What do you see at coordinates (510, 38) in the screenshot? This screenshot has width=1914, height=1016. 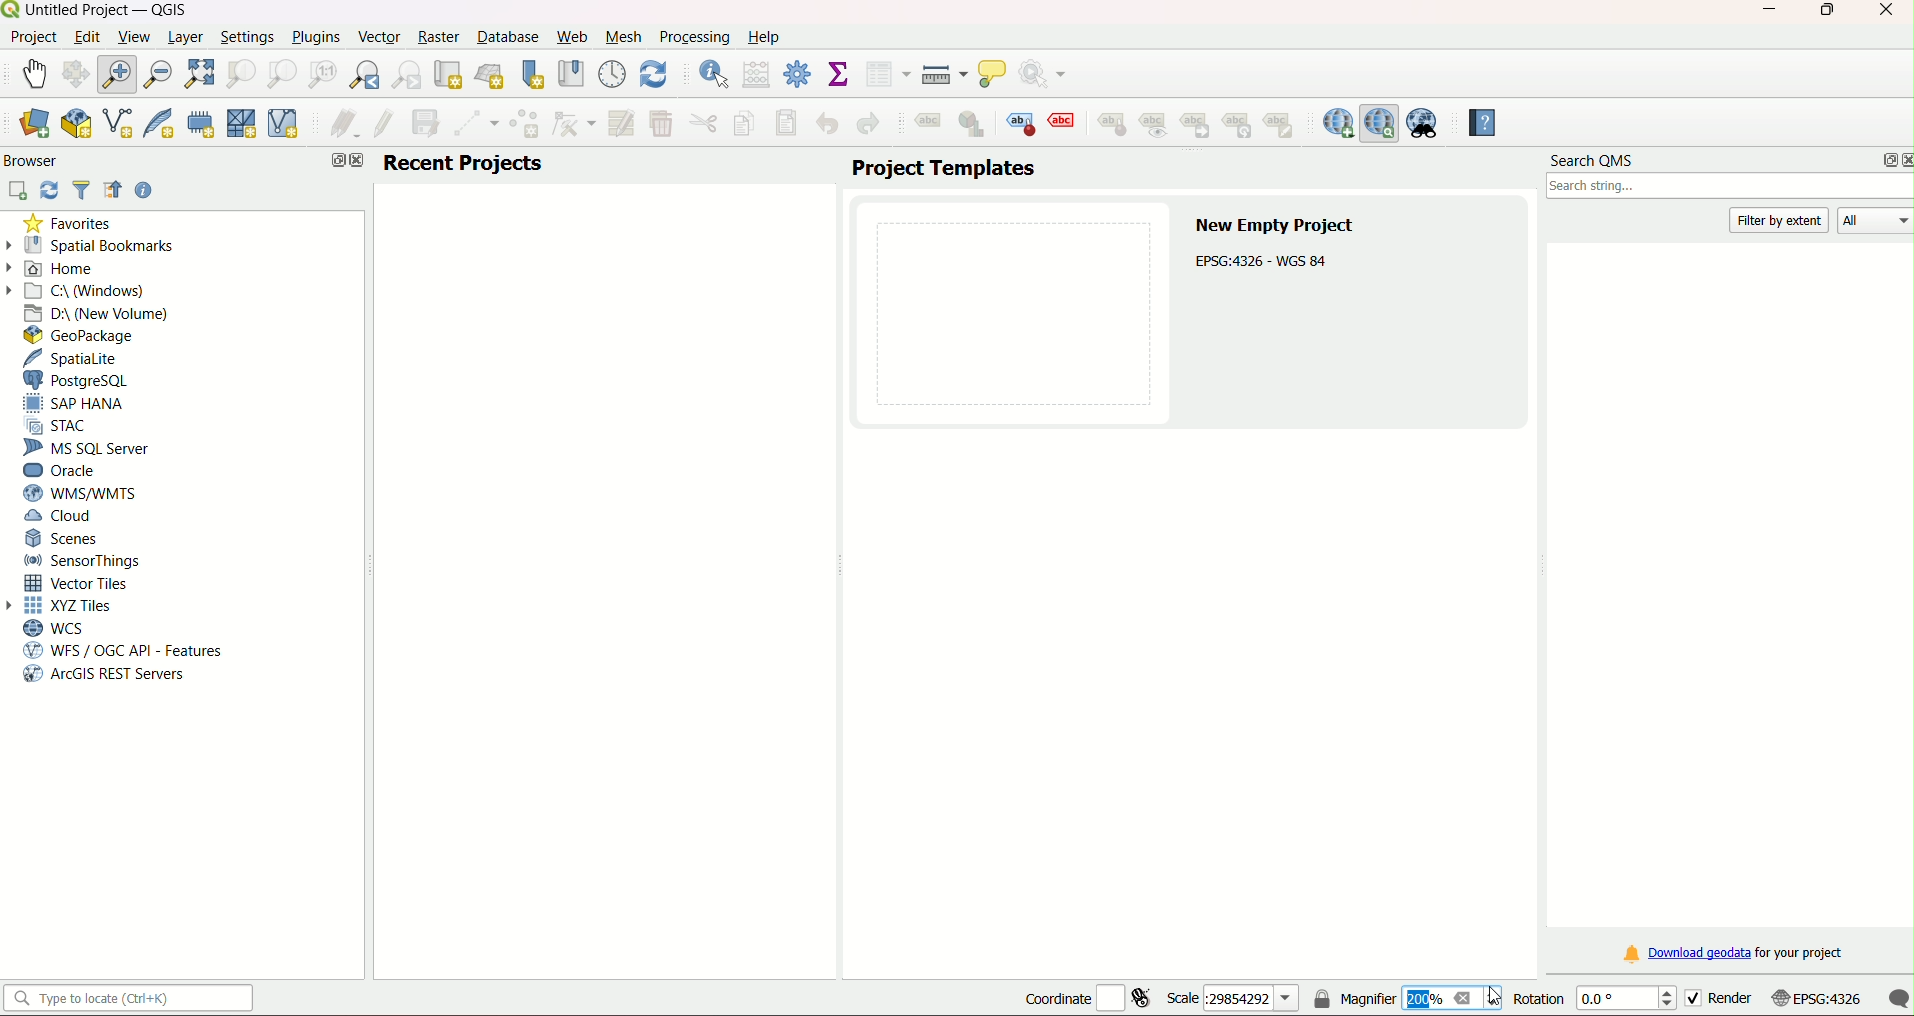 I see `database` at bounding box center [510, 38].